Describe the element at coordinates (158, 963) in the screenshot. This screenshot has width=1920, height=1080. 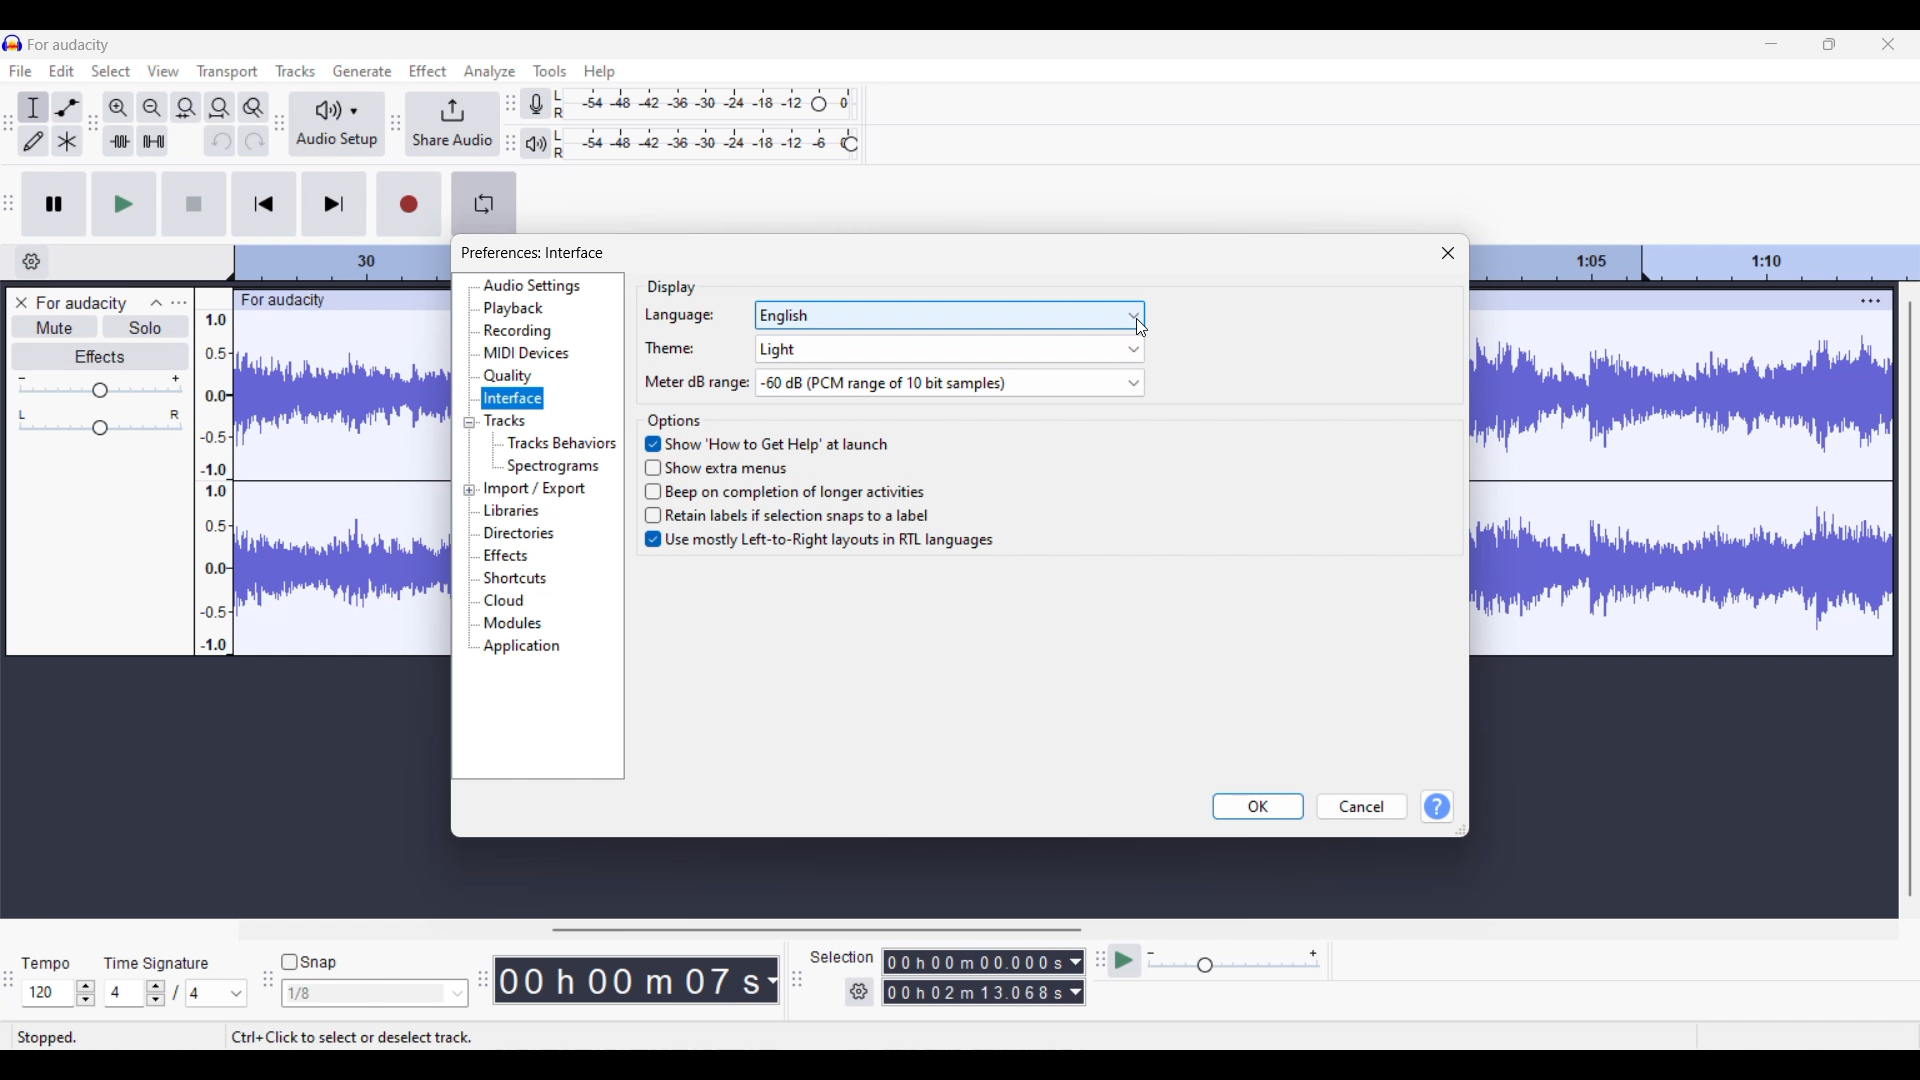
I see `time signature` at that location.